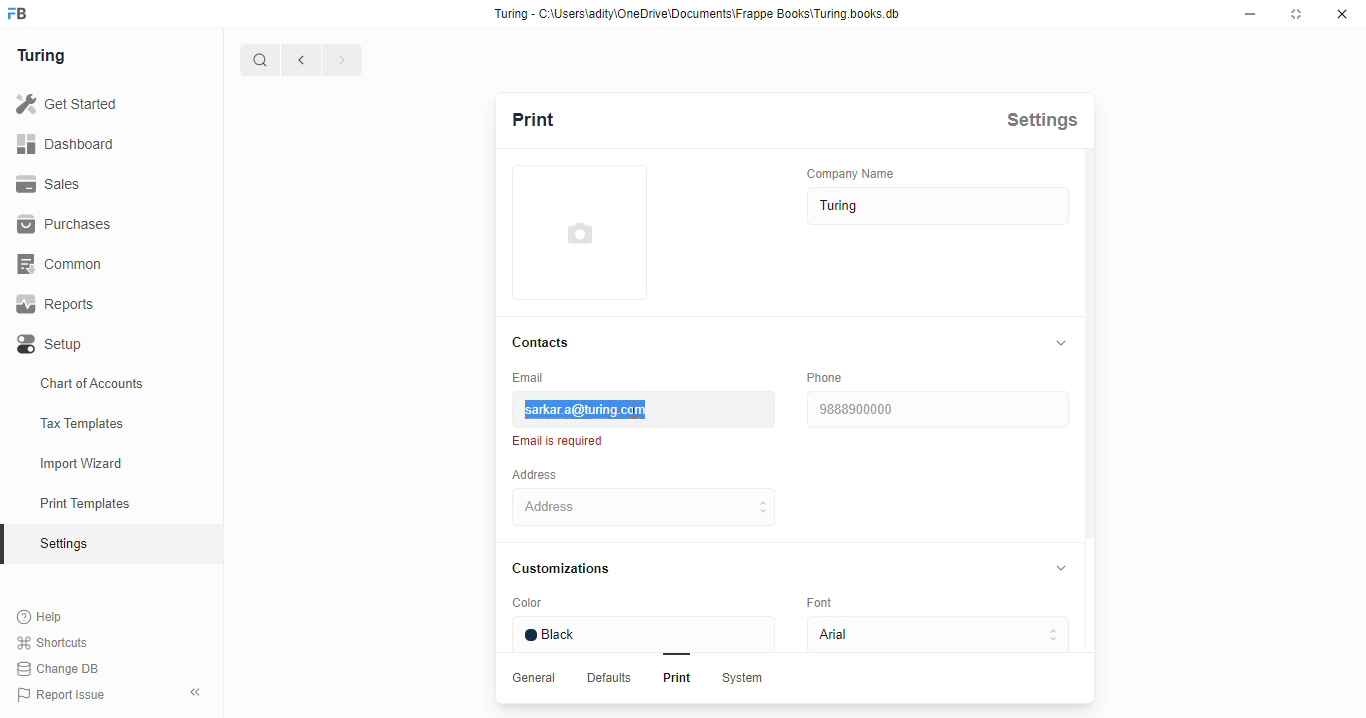 Image resolution: width=1366 pixels, height=718 pixels. Describe the element at coordinates (548, 474) in the screenshot. I see `‘Address` at that location.